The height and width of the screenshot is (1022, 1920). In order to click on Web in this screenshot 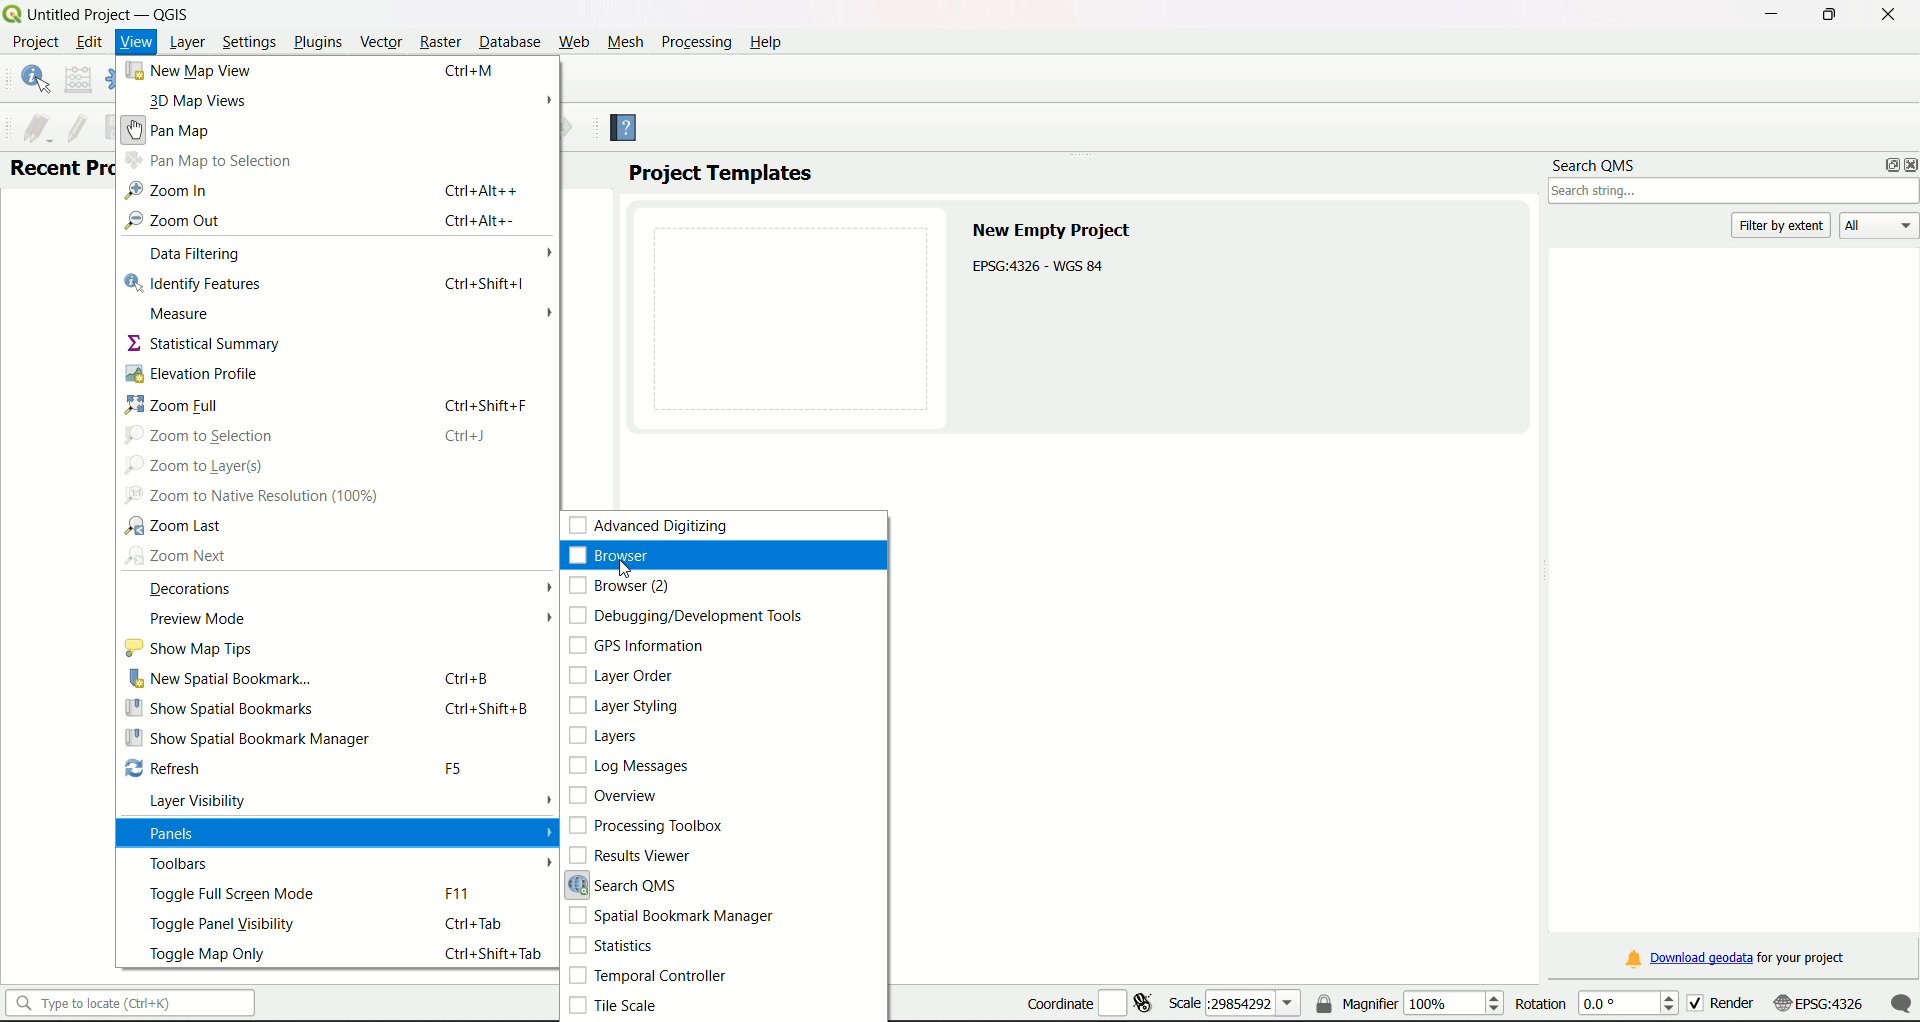, I will do `click(574, 42)`.